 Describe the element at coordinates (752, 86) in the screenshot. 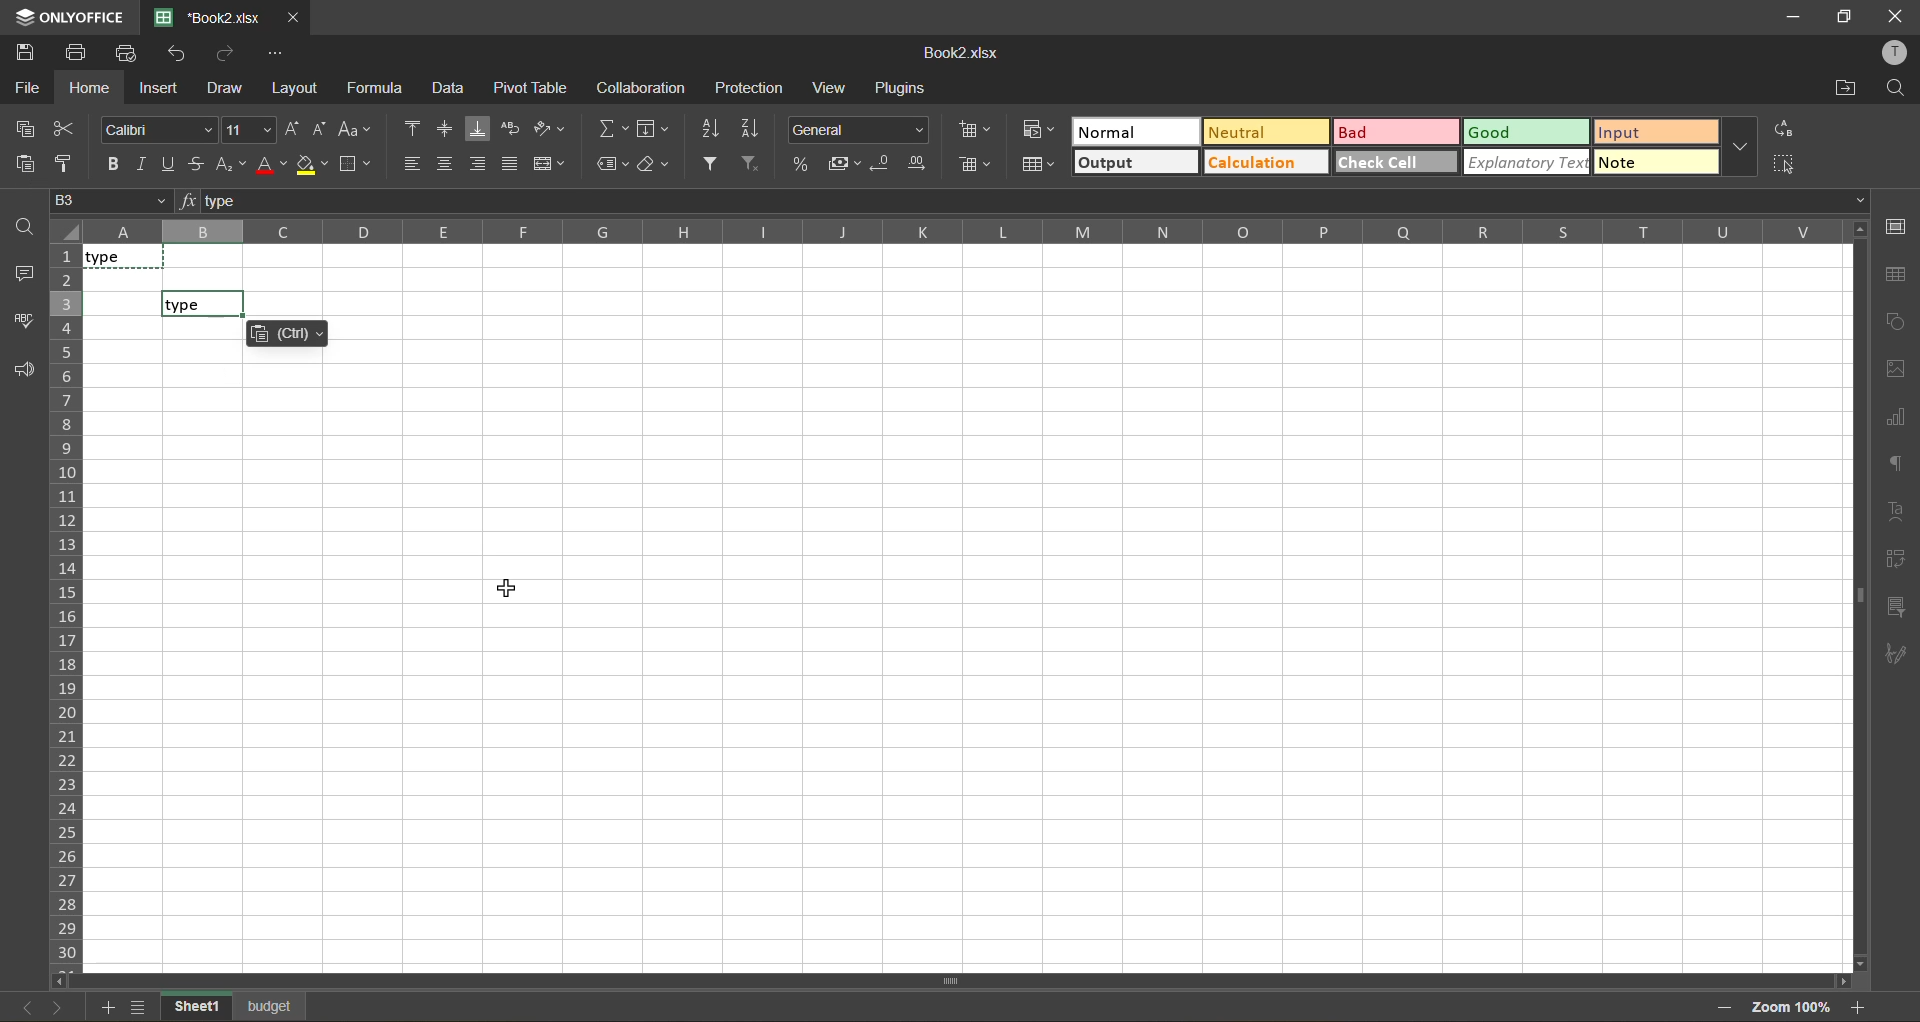

I see `protection` at that location.